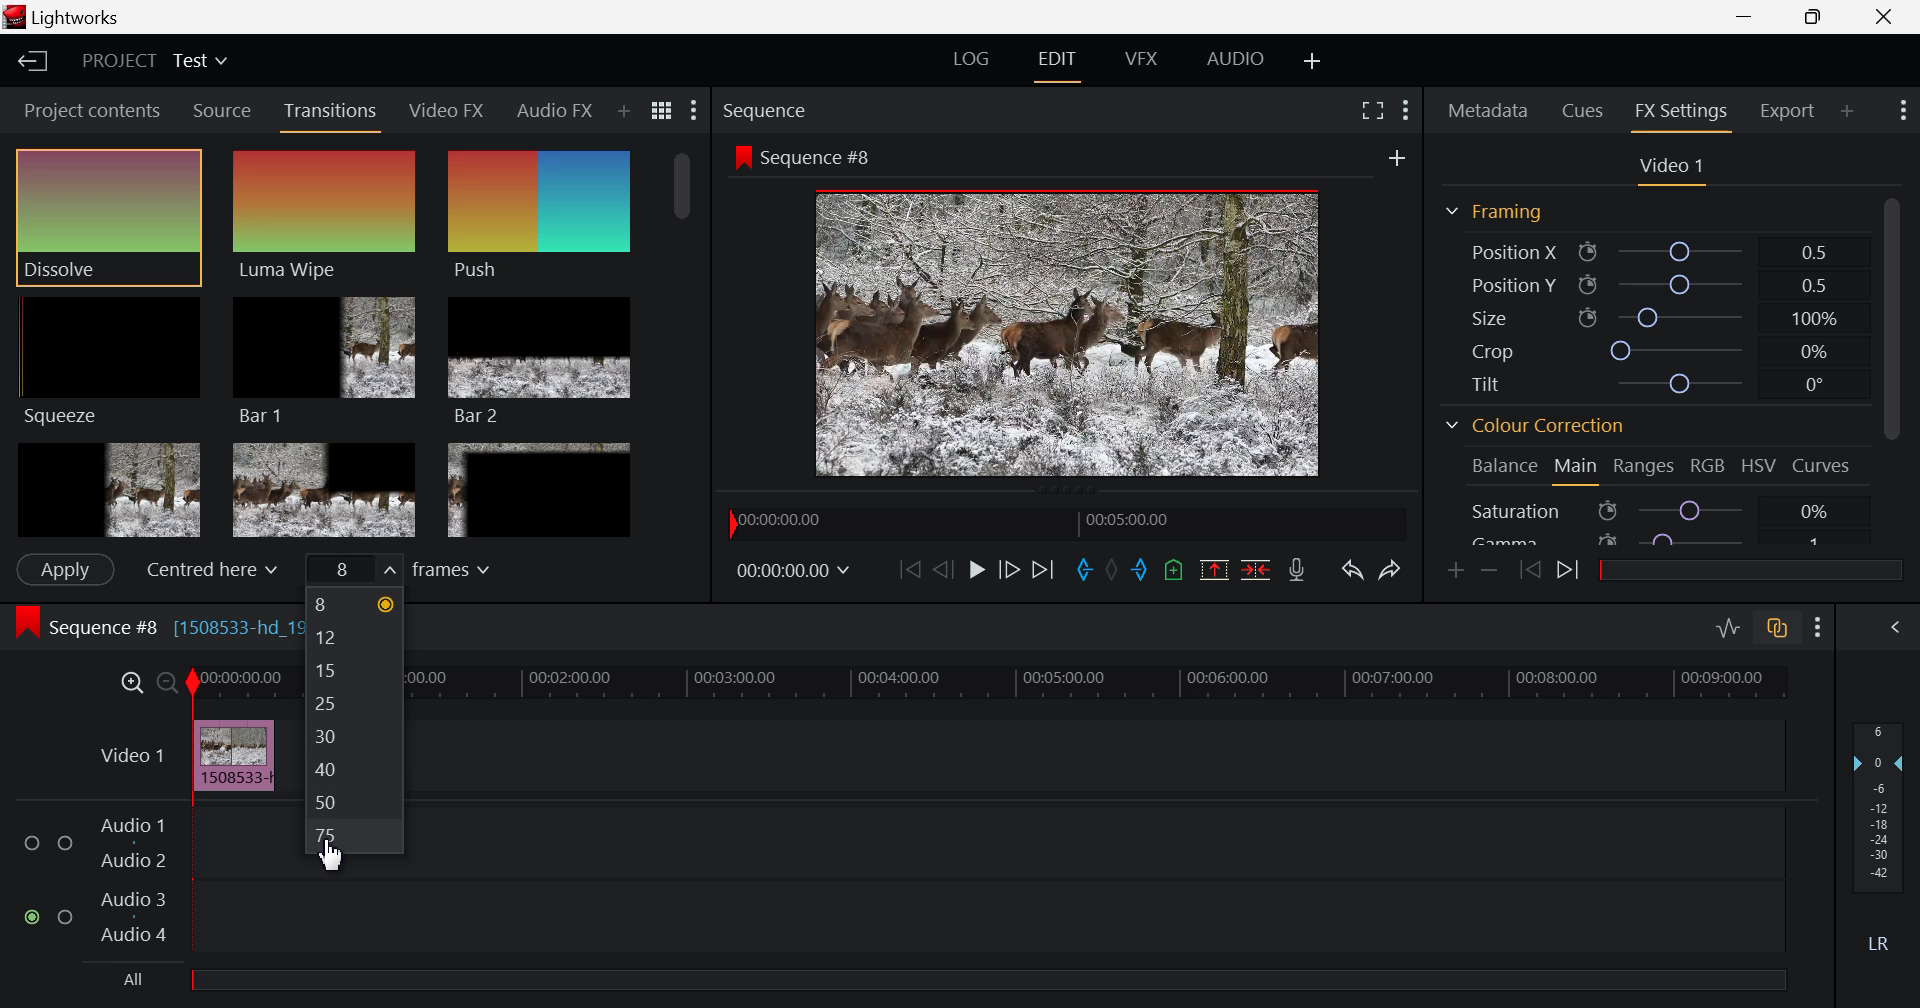  What do you see at coordinates (539, 217) in the screenshot?
I see `Push` at bounding box center [539, 217].